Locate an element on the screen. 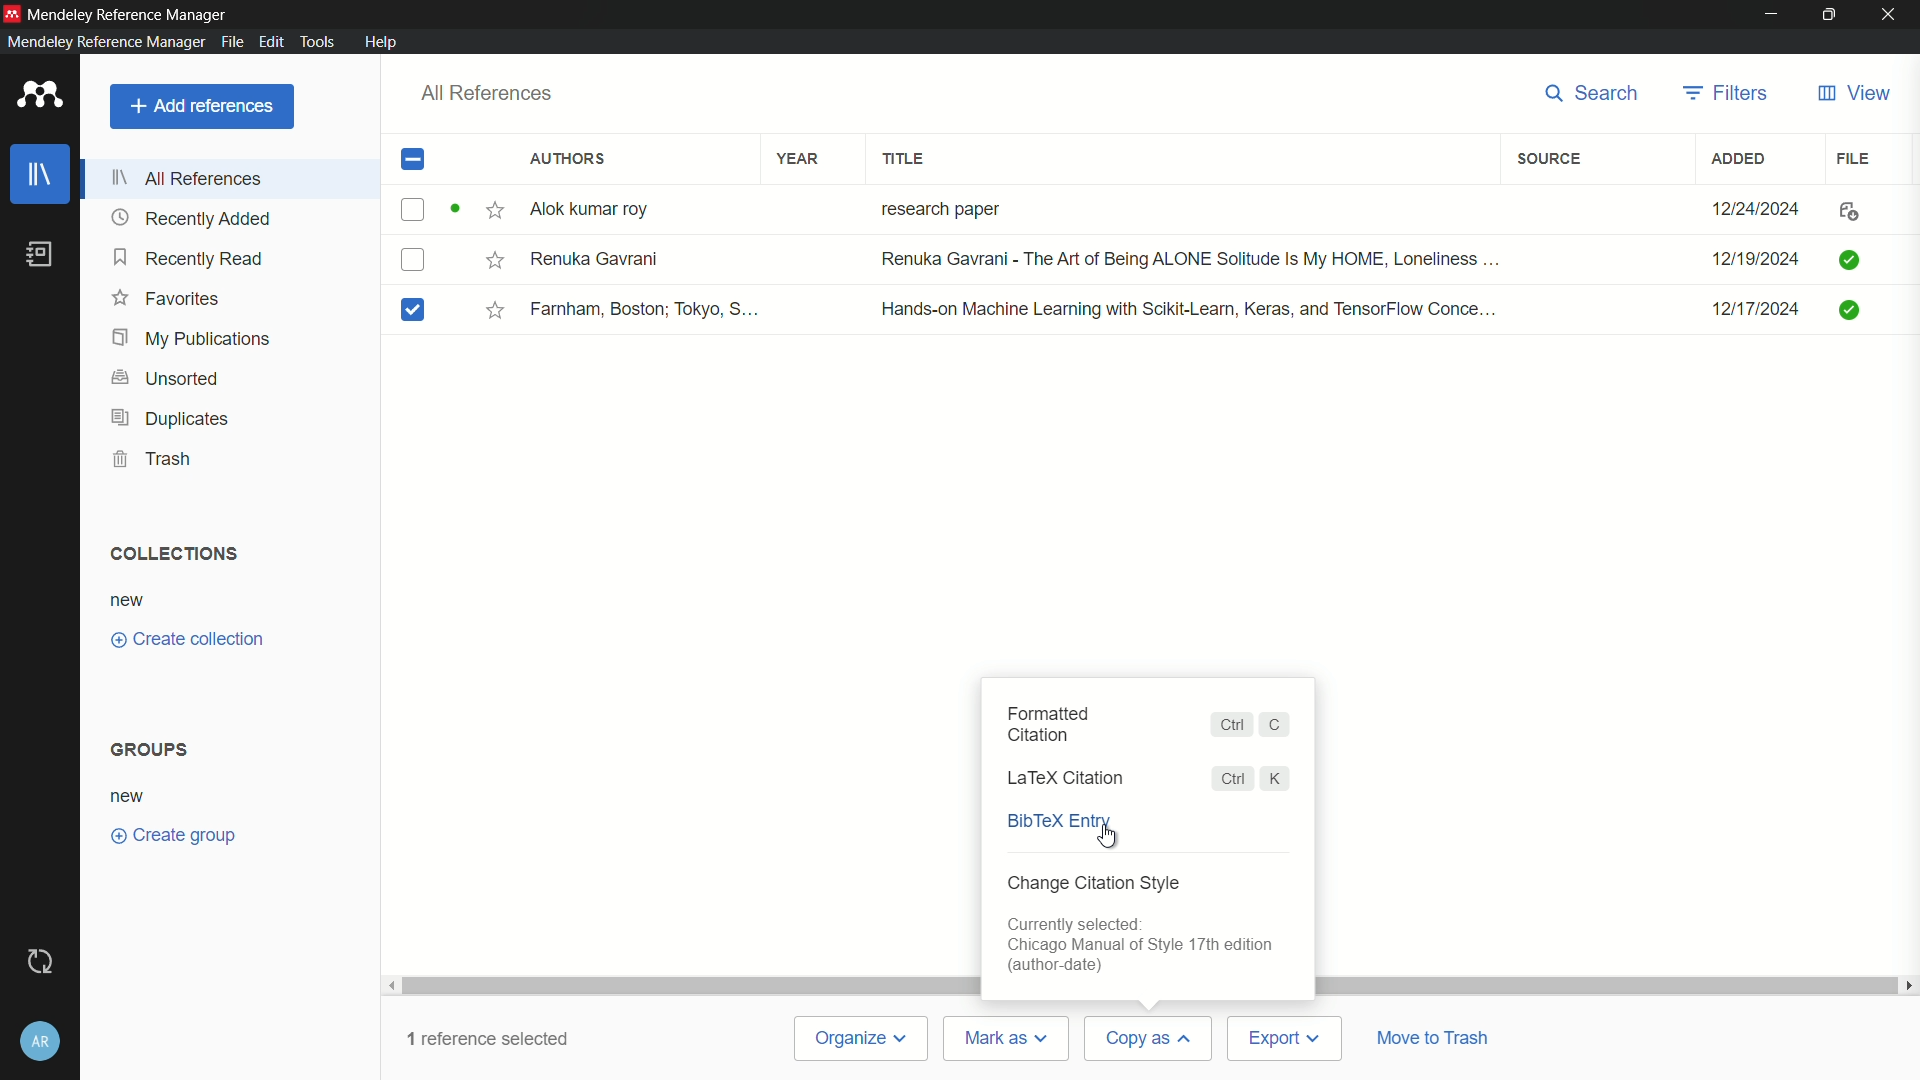 Image resolution: width=1920 pixels, height=1080 pixels. favorites is located at coordinates (164, 299).